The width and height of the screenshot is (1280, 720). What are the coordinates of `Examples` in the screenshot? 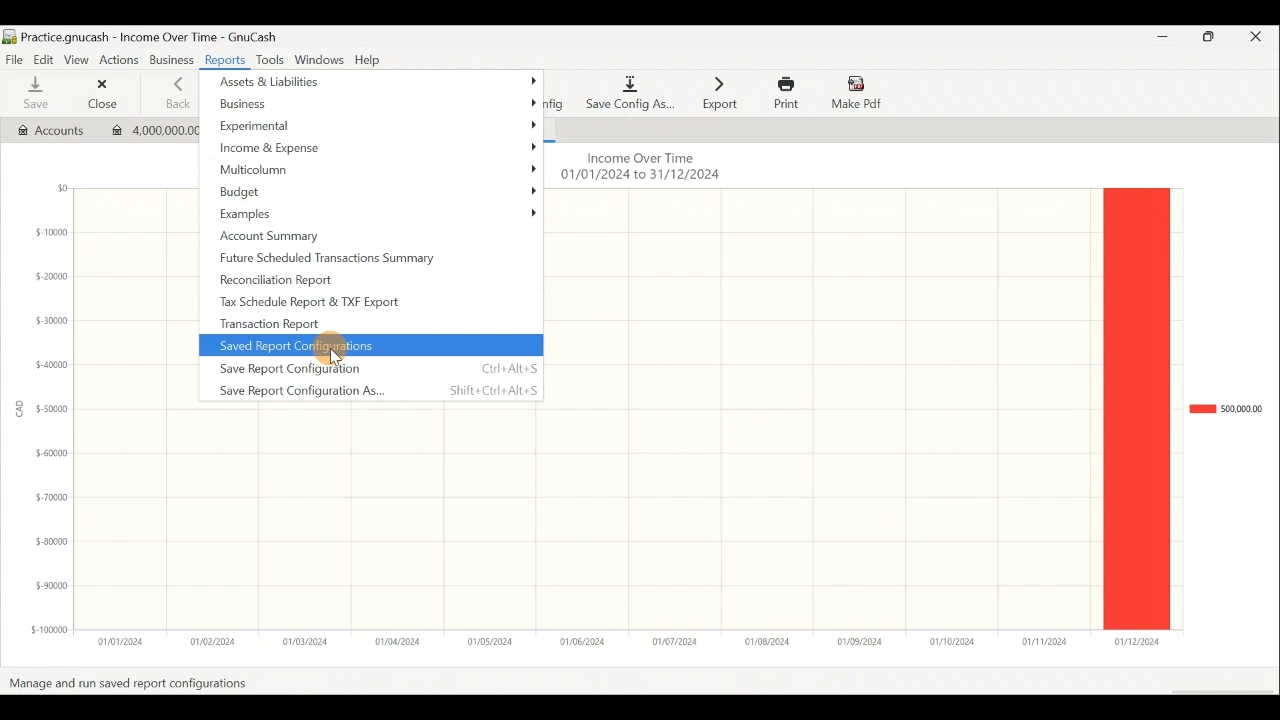 It's located at (370, 214).